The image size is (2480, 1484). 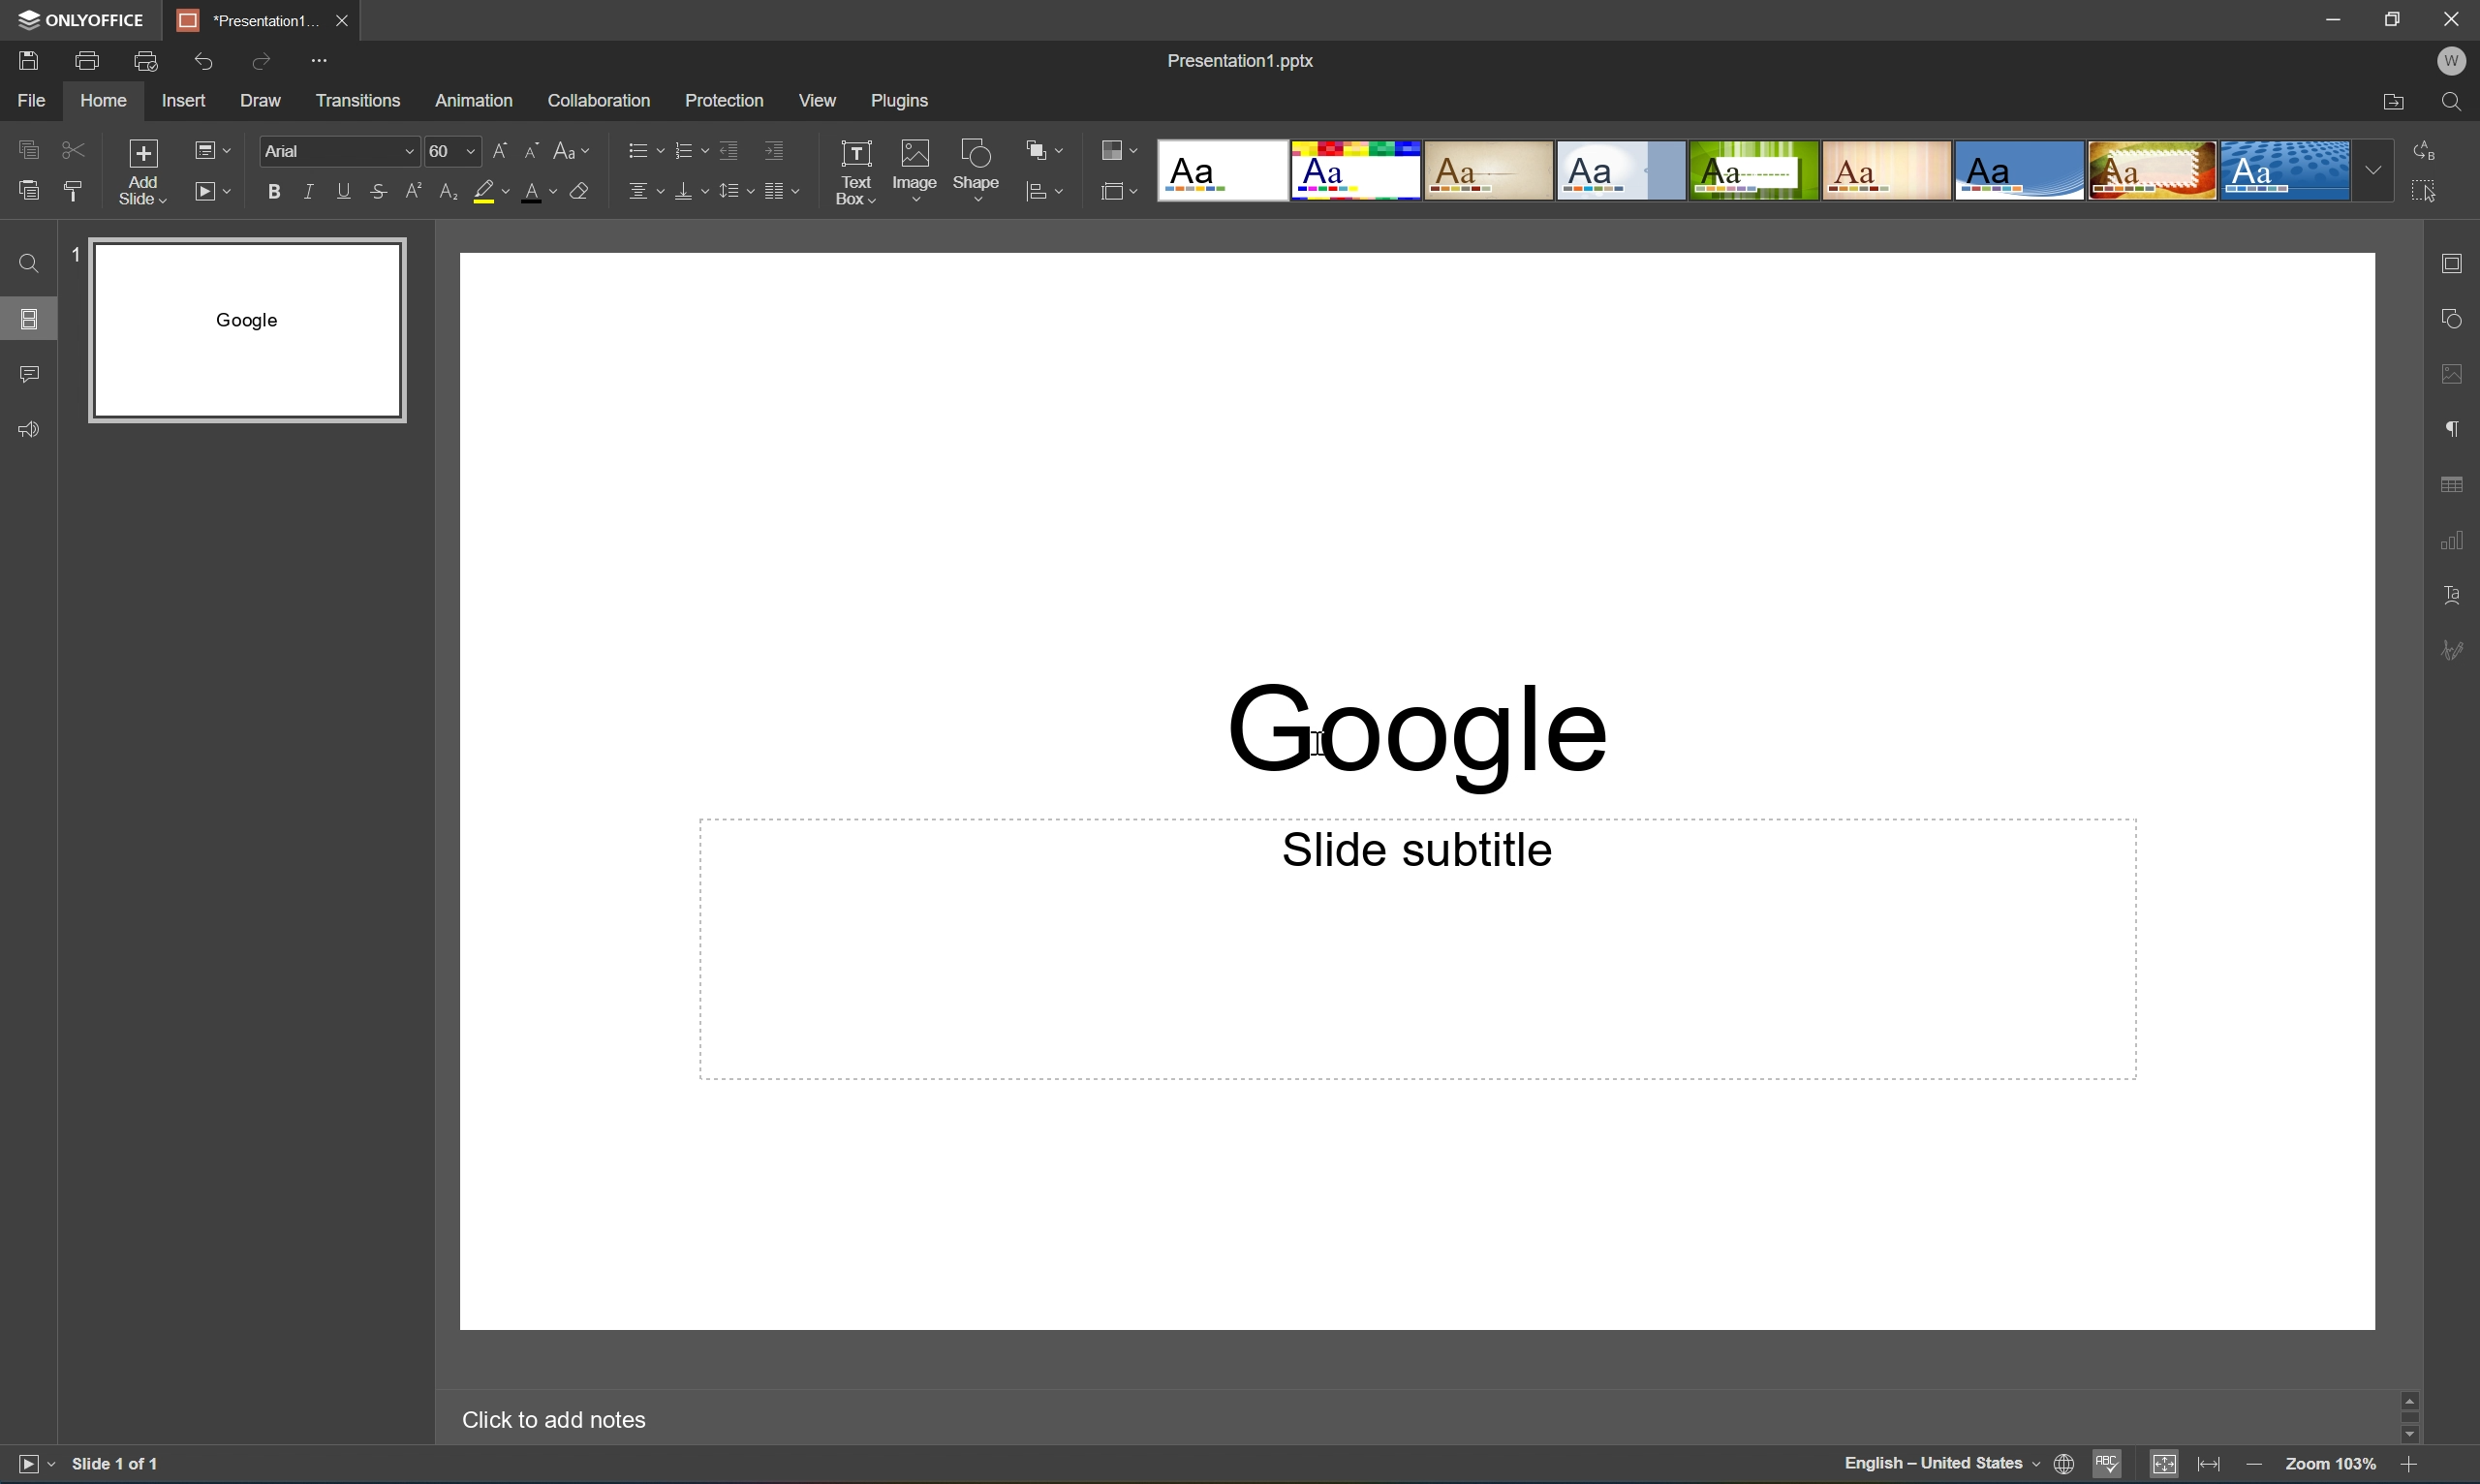 What do you see at coordinates (2453, 484) in the screenshot?
I see `Table settings` at bounding box center [2453, 484].